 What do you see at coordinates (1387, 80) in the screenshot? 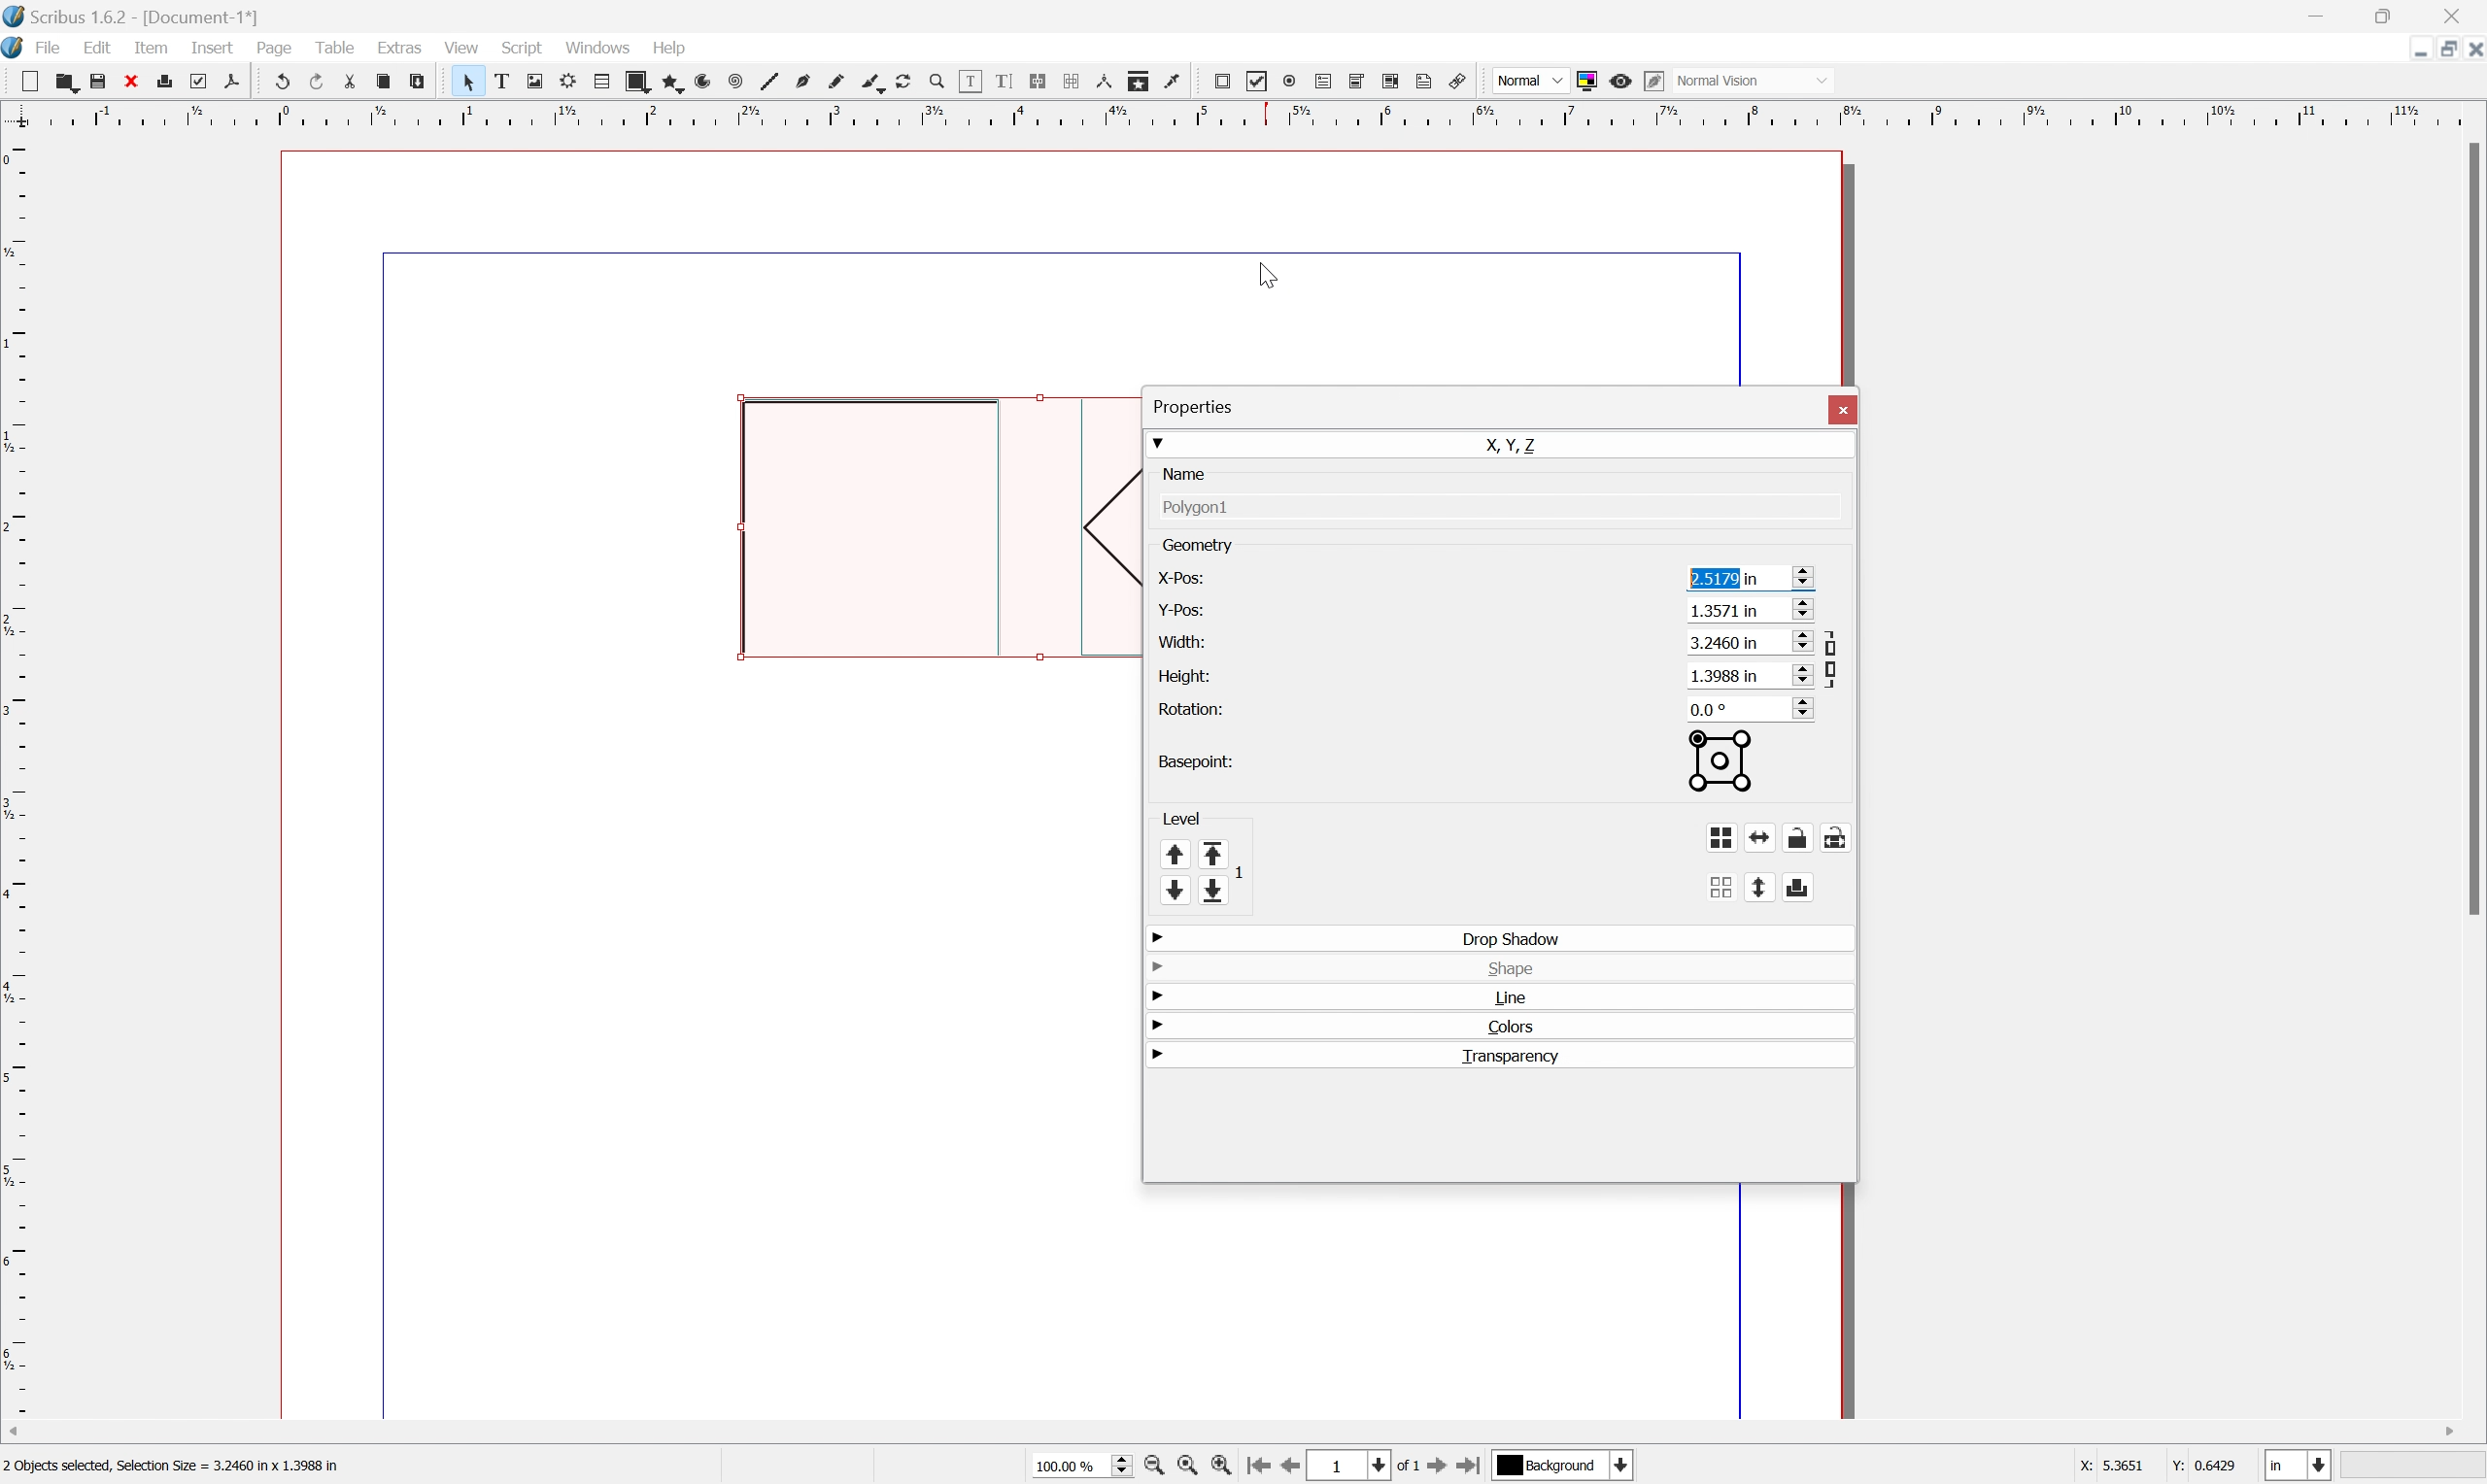
I see `PDF list box` at bounding box center [1387, 80].